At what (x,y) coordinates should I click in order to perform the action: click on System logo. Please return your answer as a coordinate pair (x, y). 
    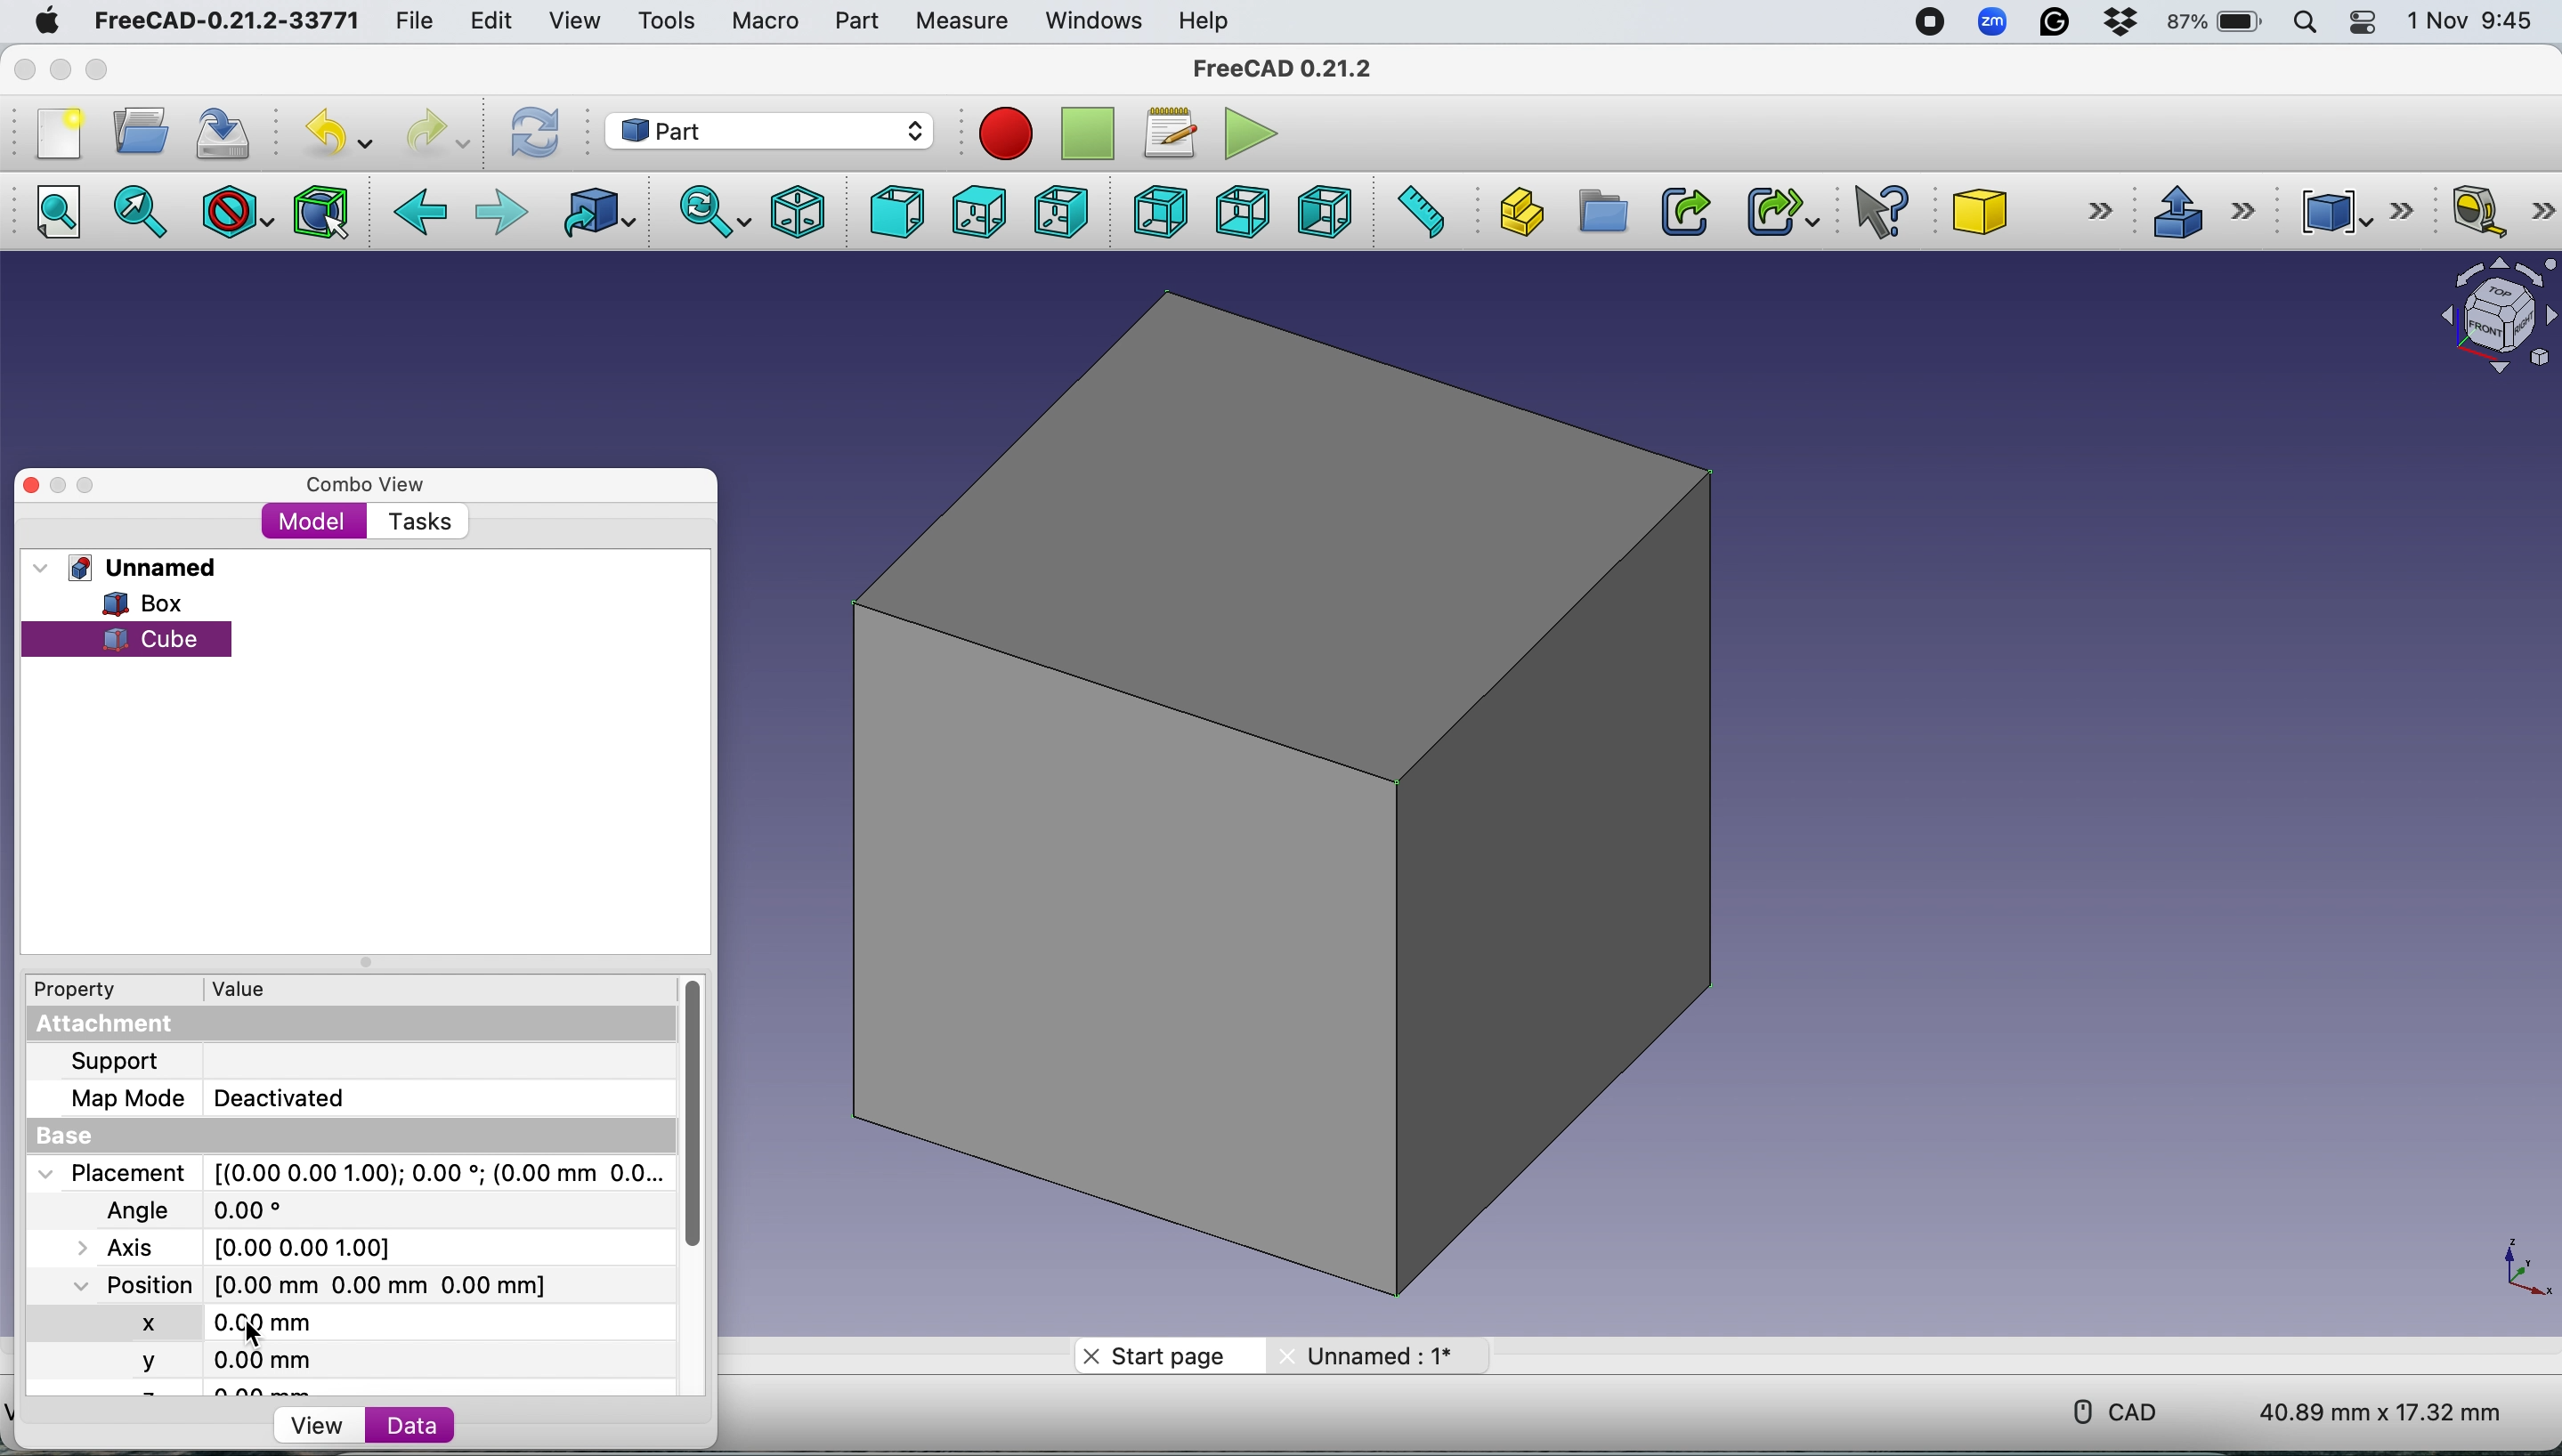
    Looking at the image, I should click on (44, 22).